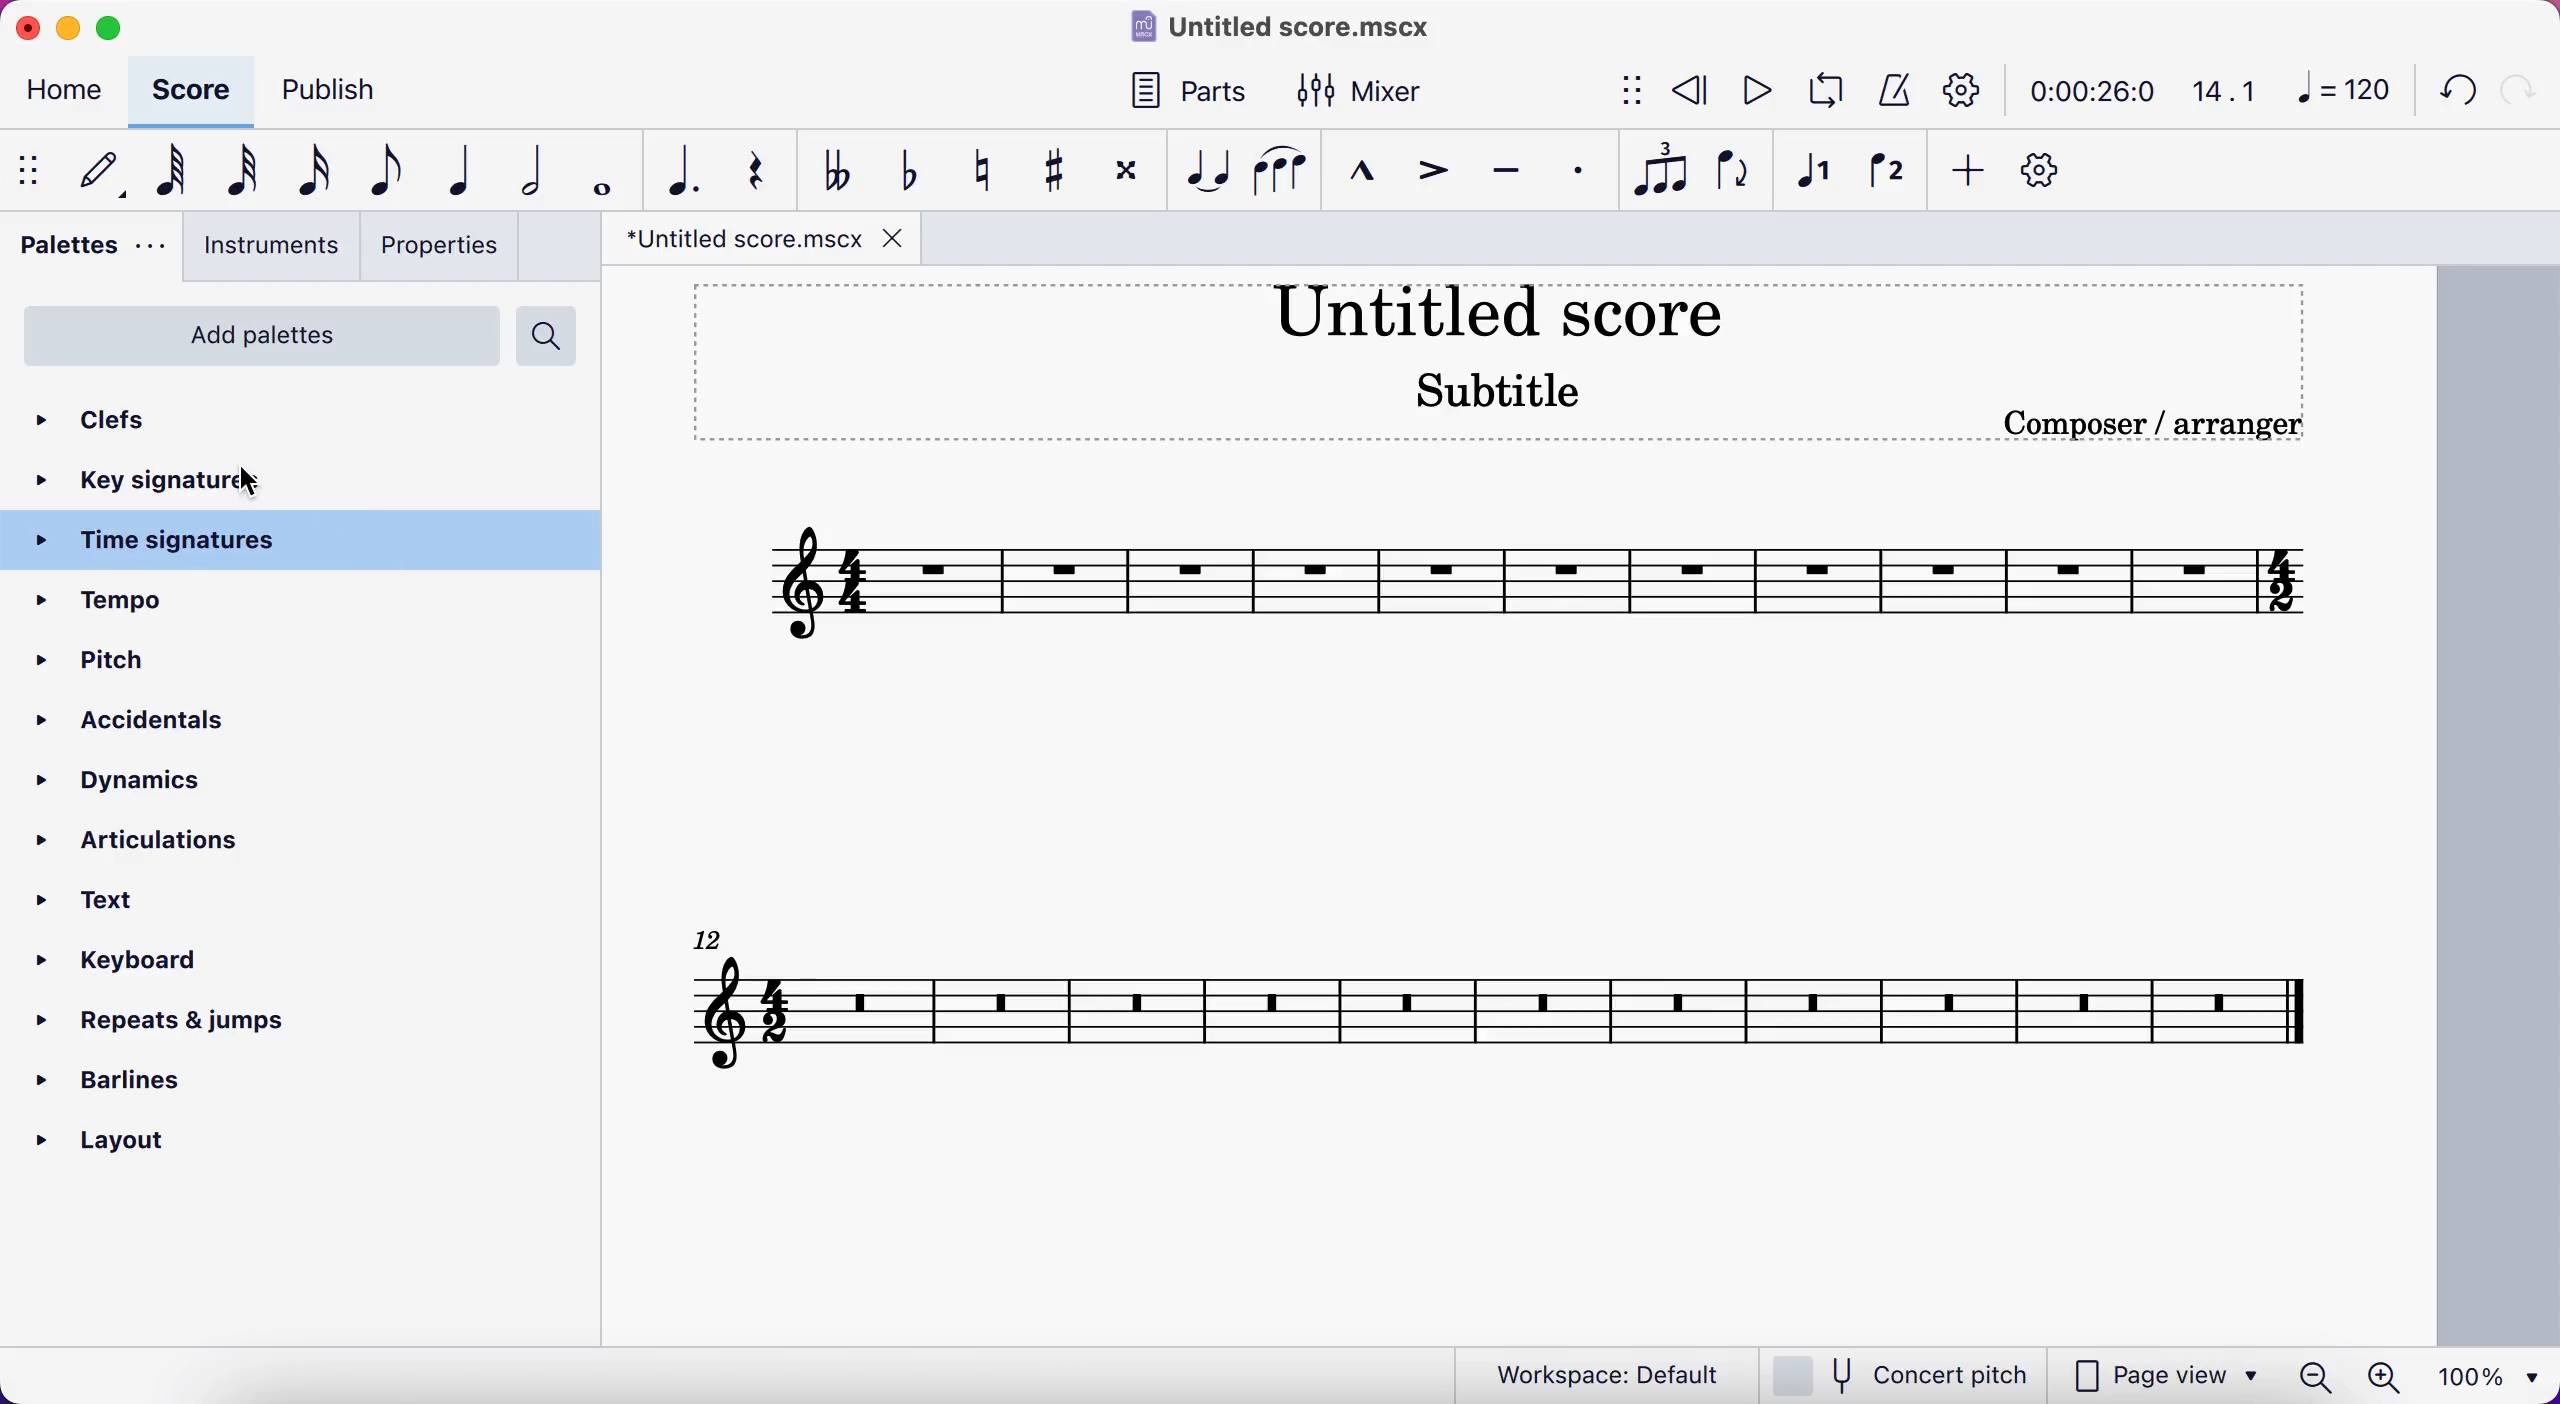 Image resolution: width=2560 pixels, height=1404 pixels. What do you see at coordinates (1899, 1373) in the screenshot?
I see `concert pitch` at bounding box center [1899, 1373].